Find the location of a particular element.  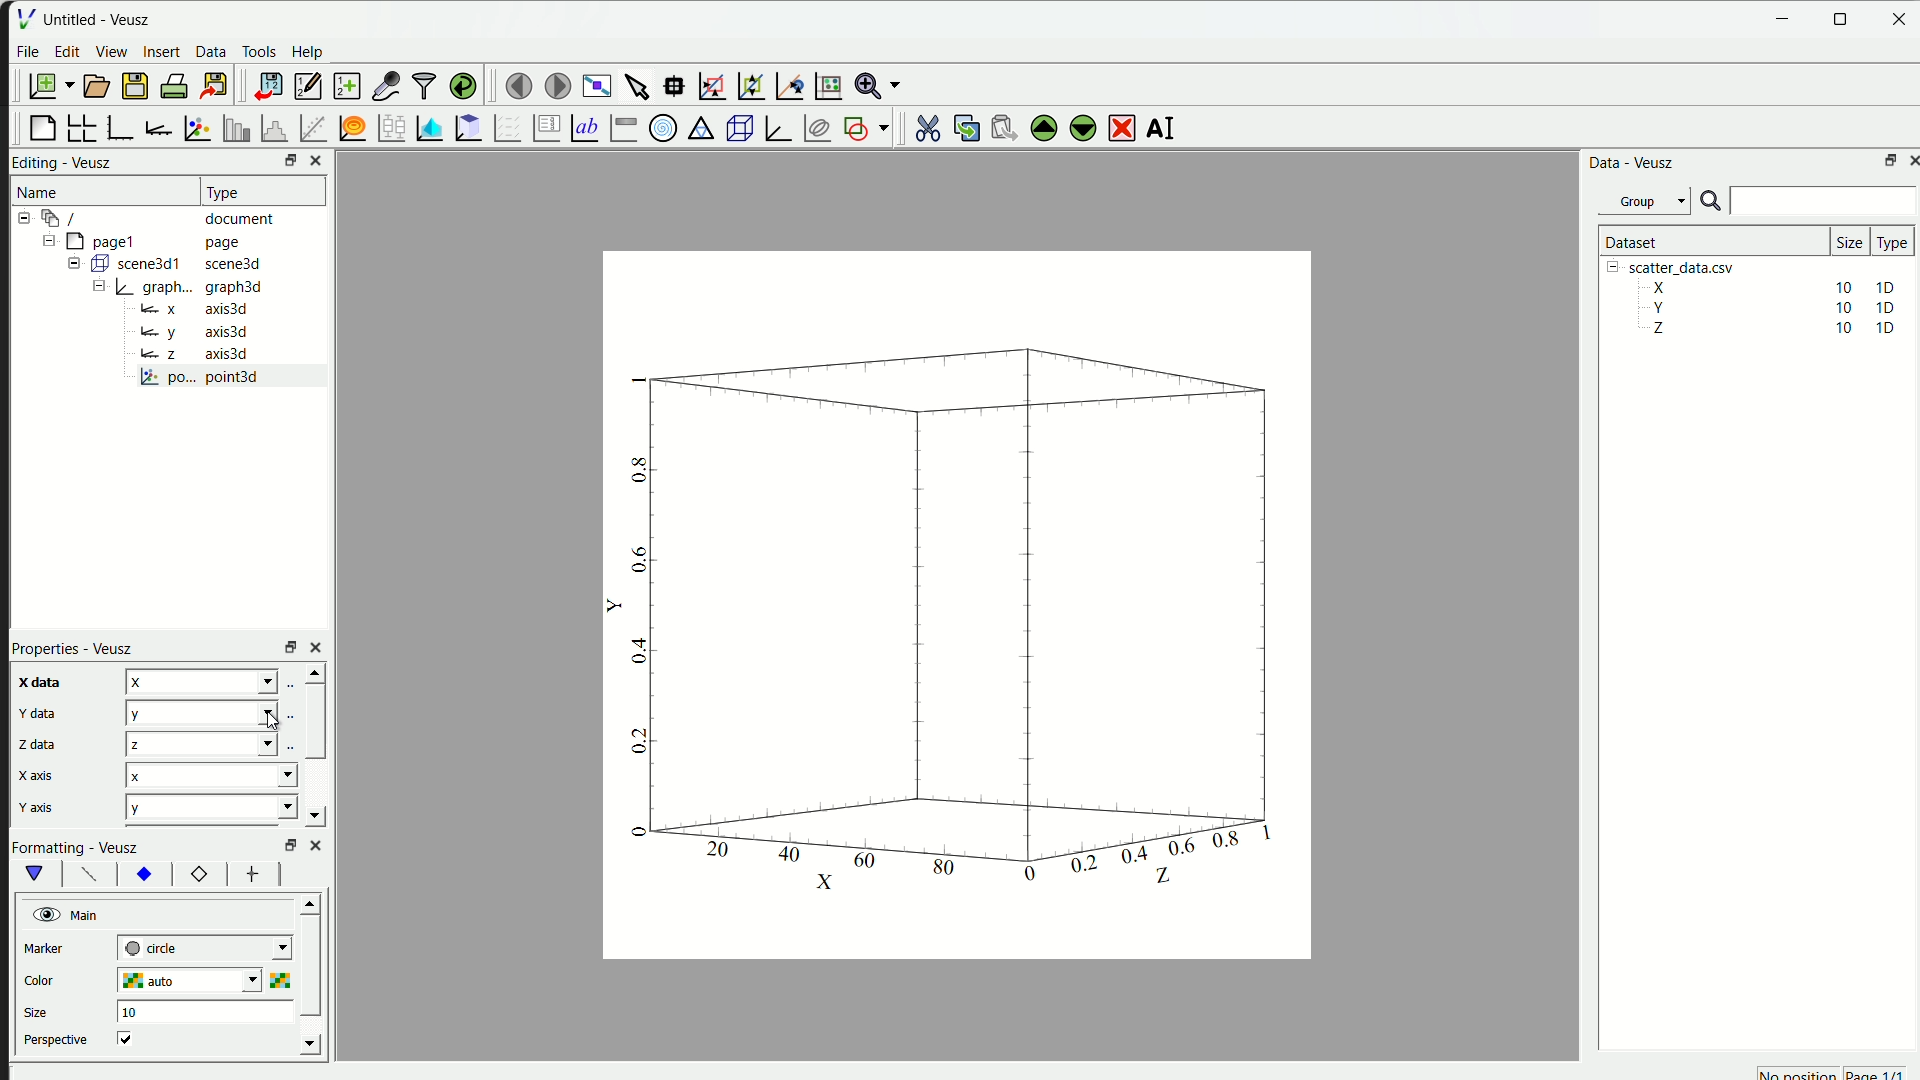

vShape is located at coordinates (36, 874).